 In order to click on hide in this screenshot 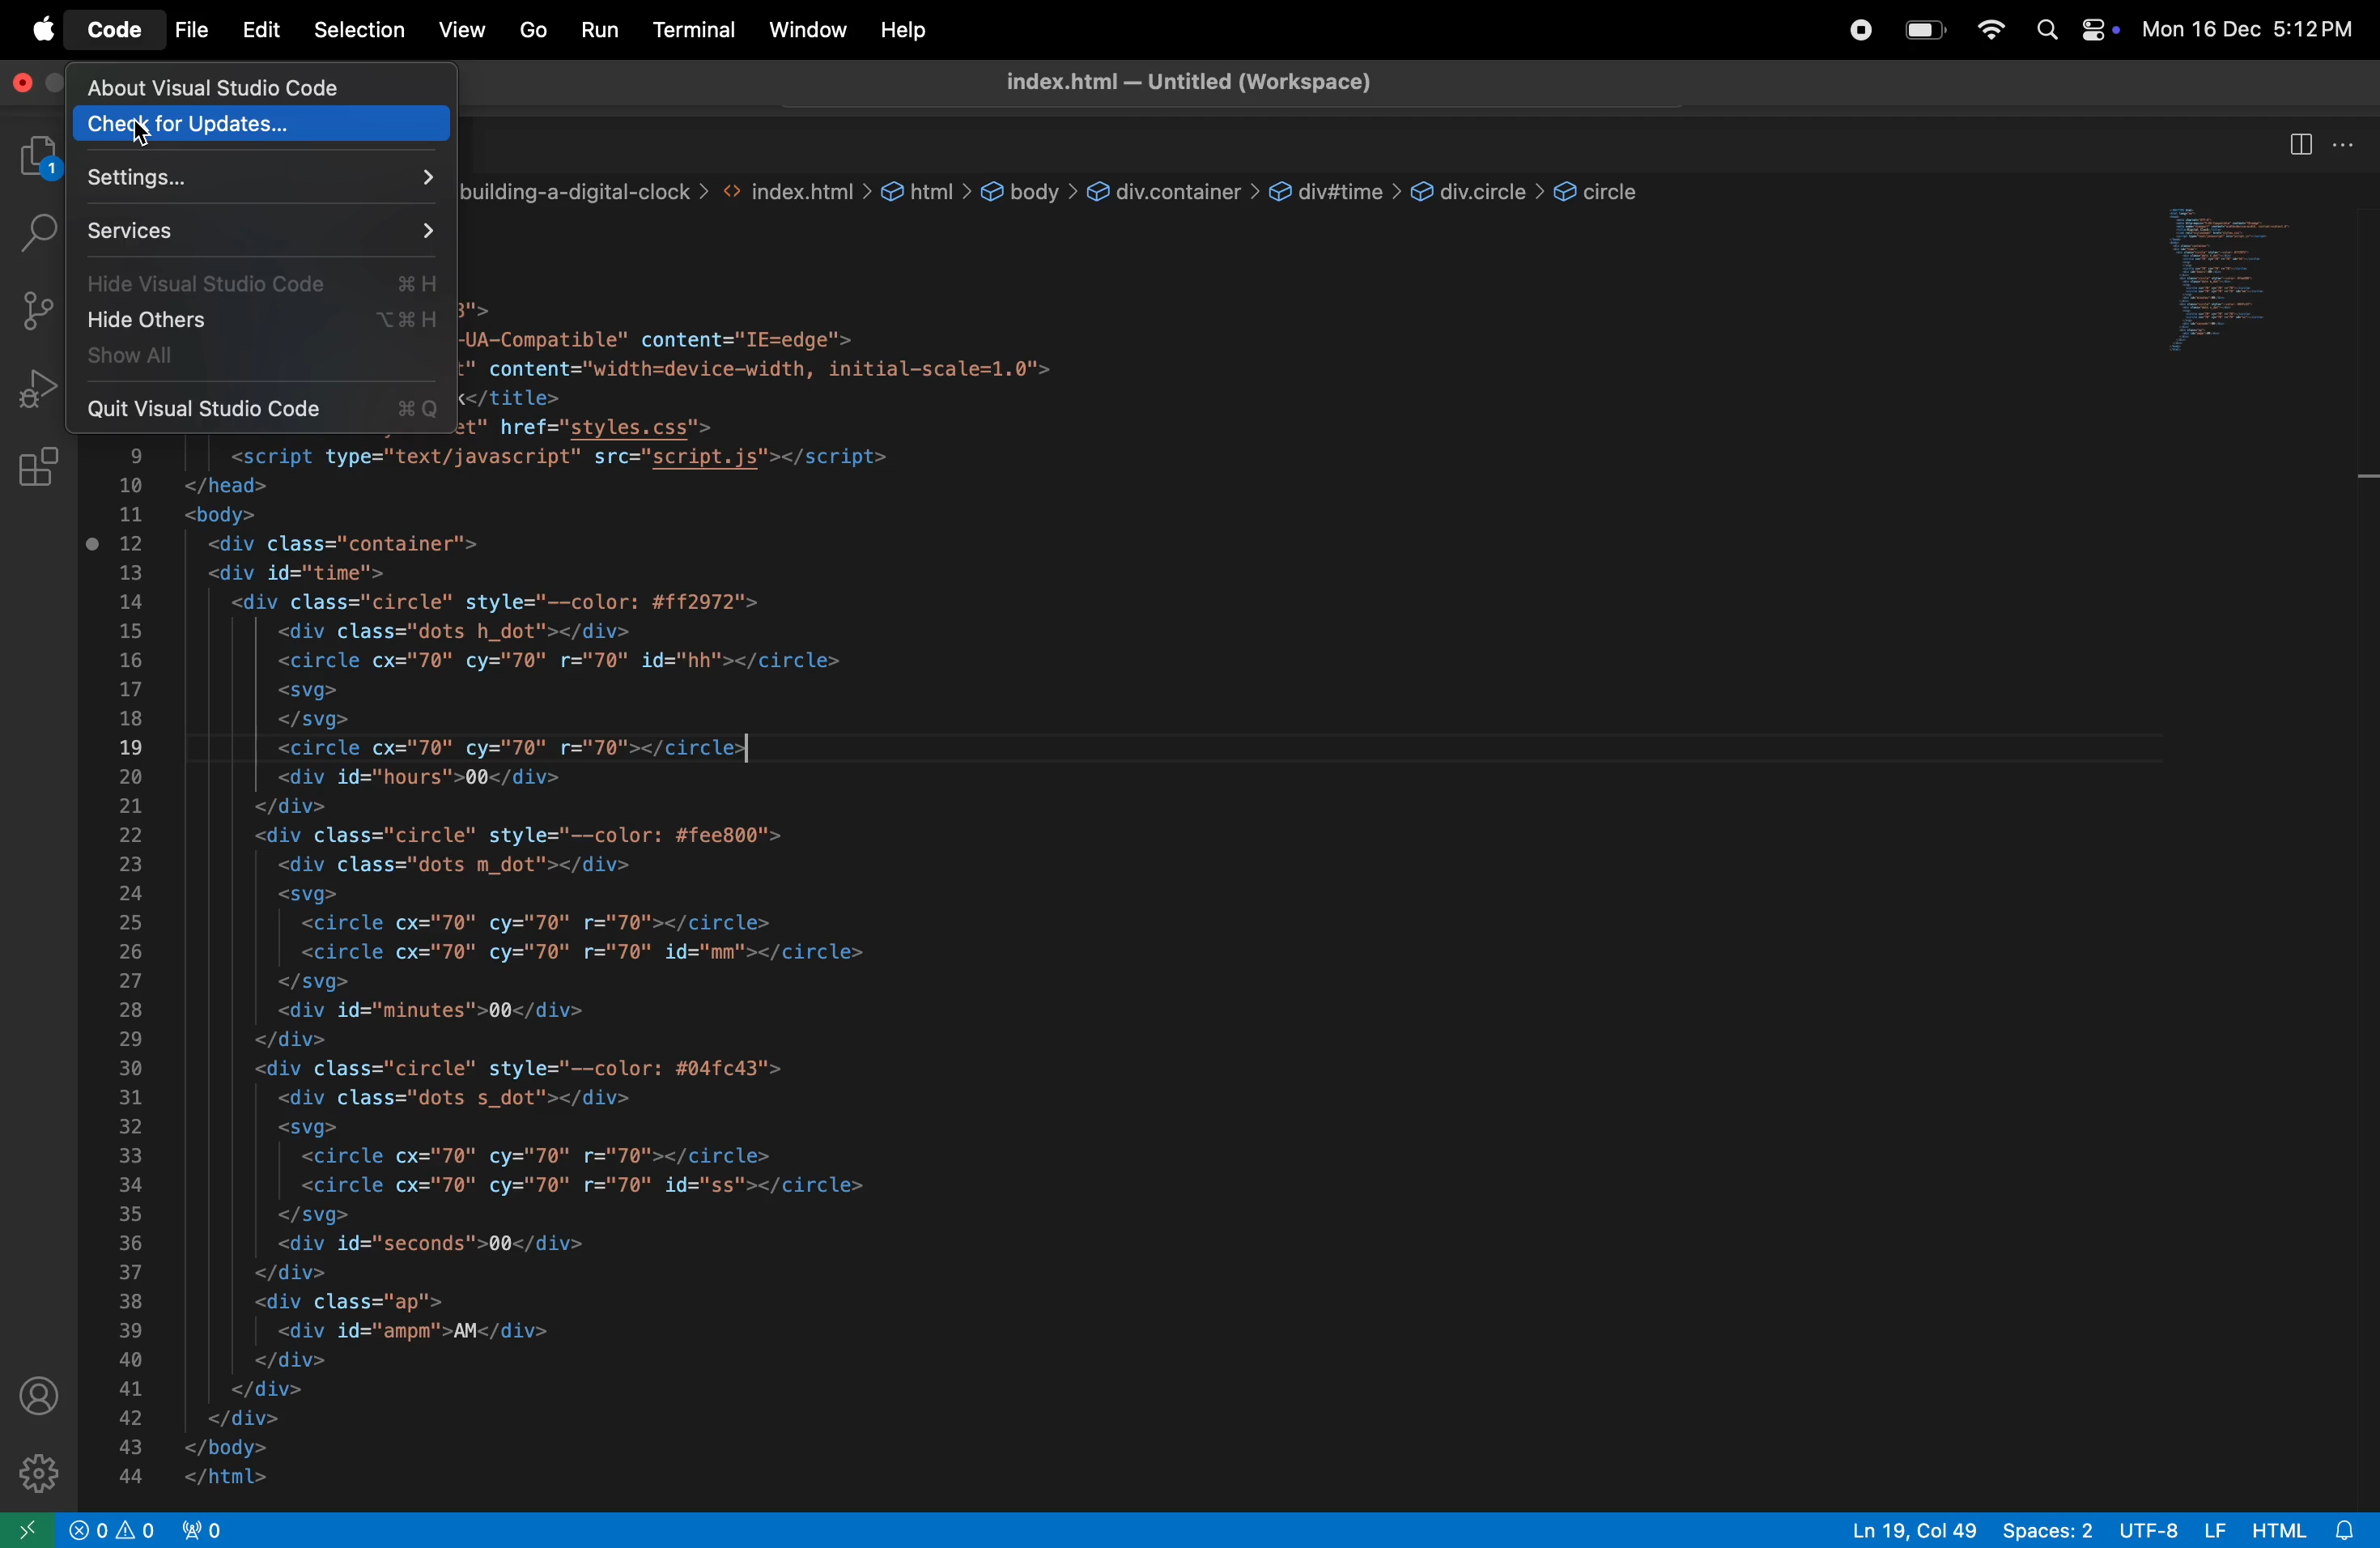, I will do `click(259, 320)`.